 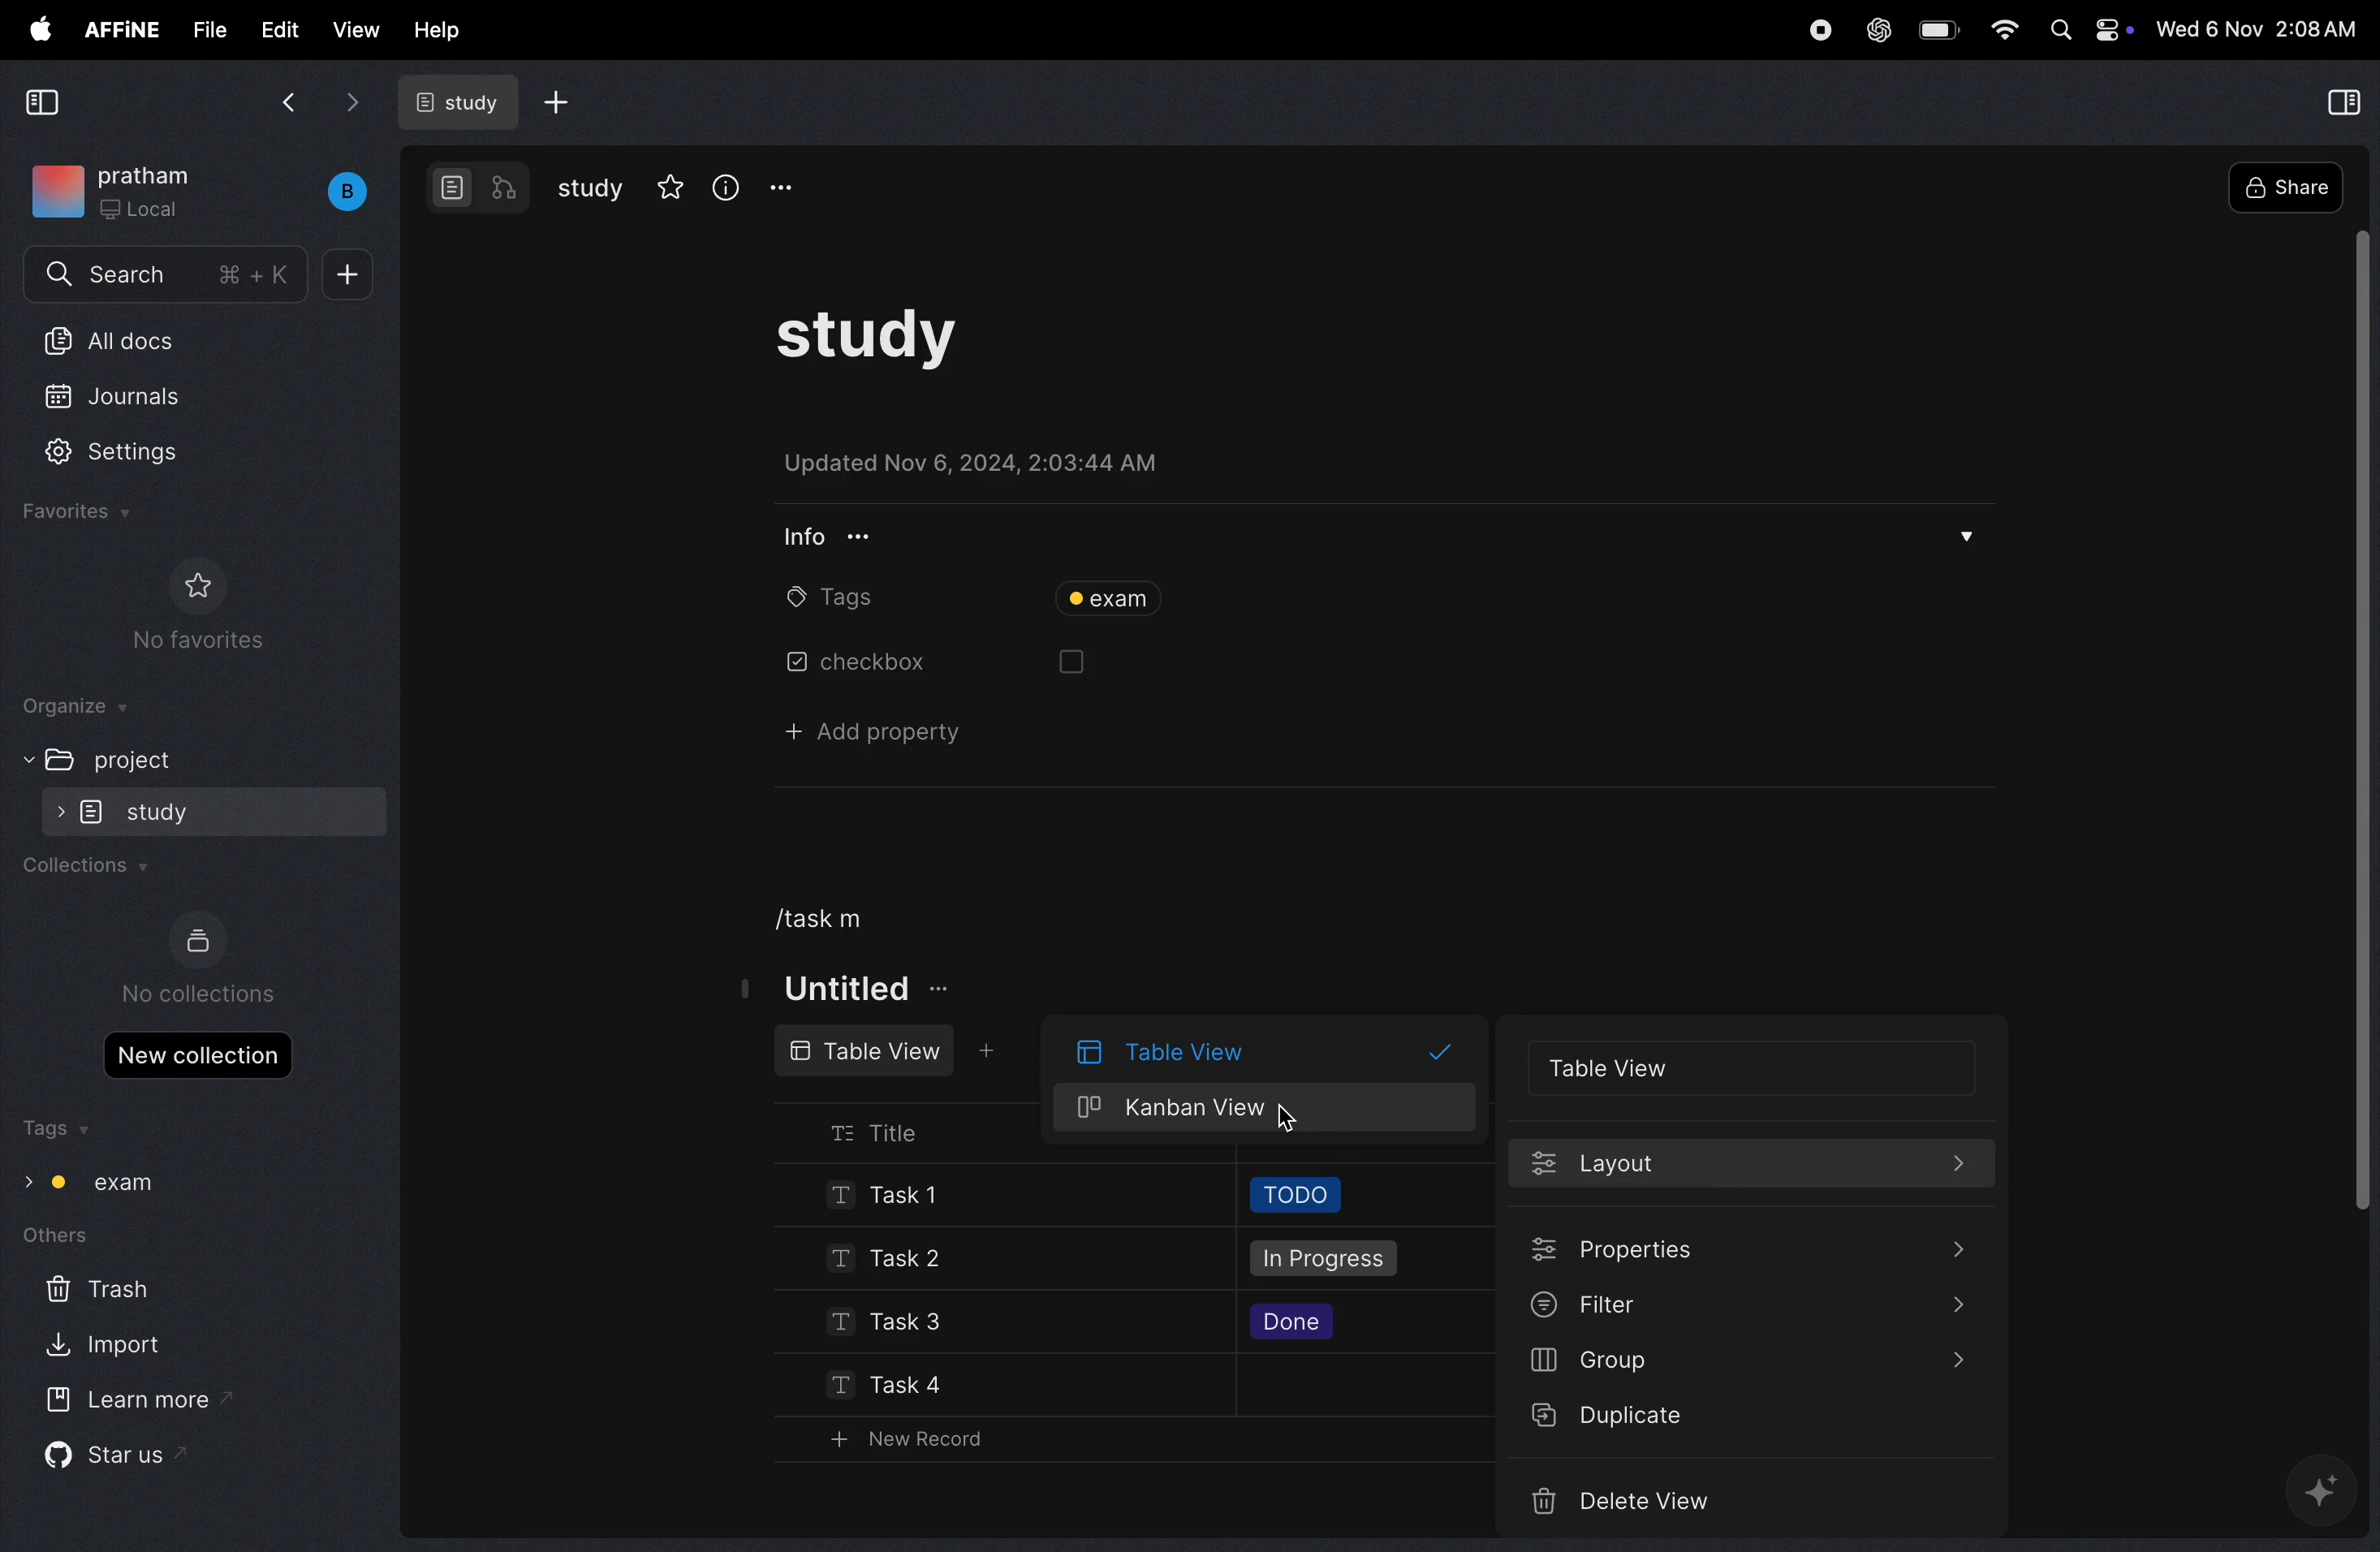 I want to click on updated on, so click(x=1021, y=462).